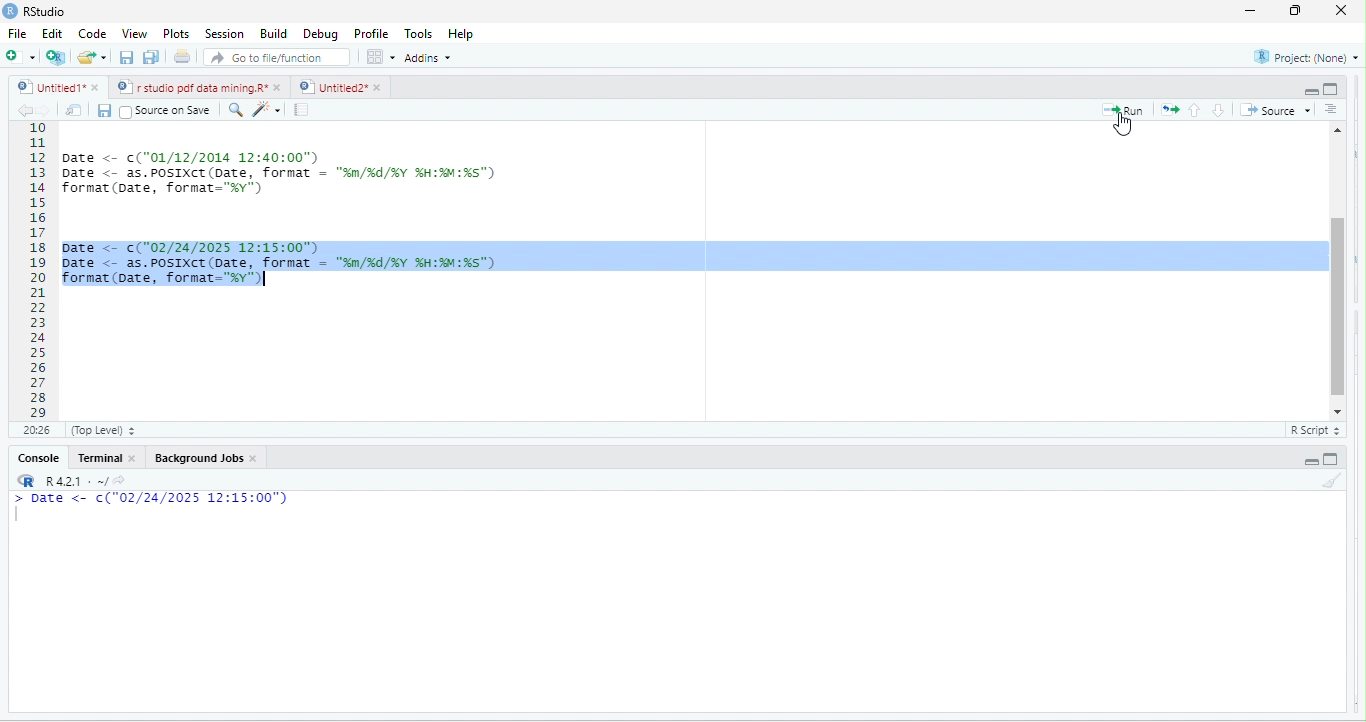  Describe the element at coordinates (379, 56) in the screenshot. I see `option` at that location.